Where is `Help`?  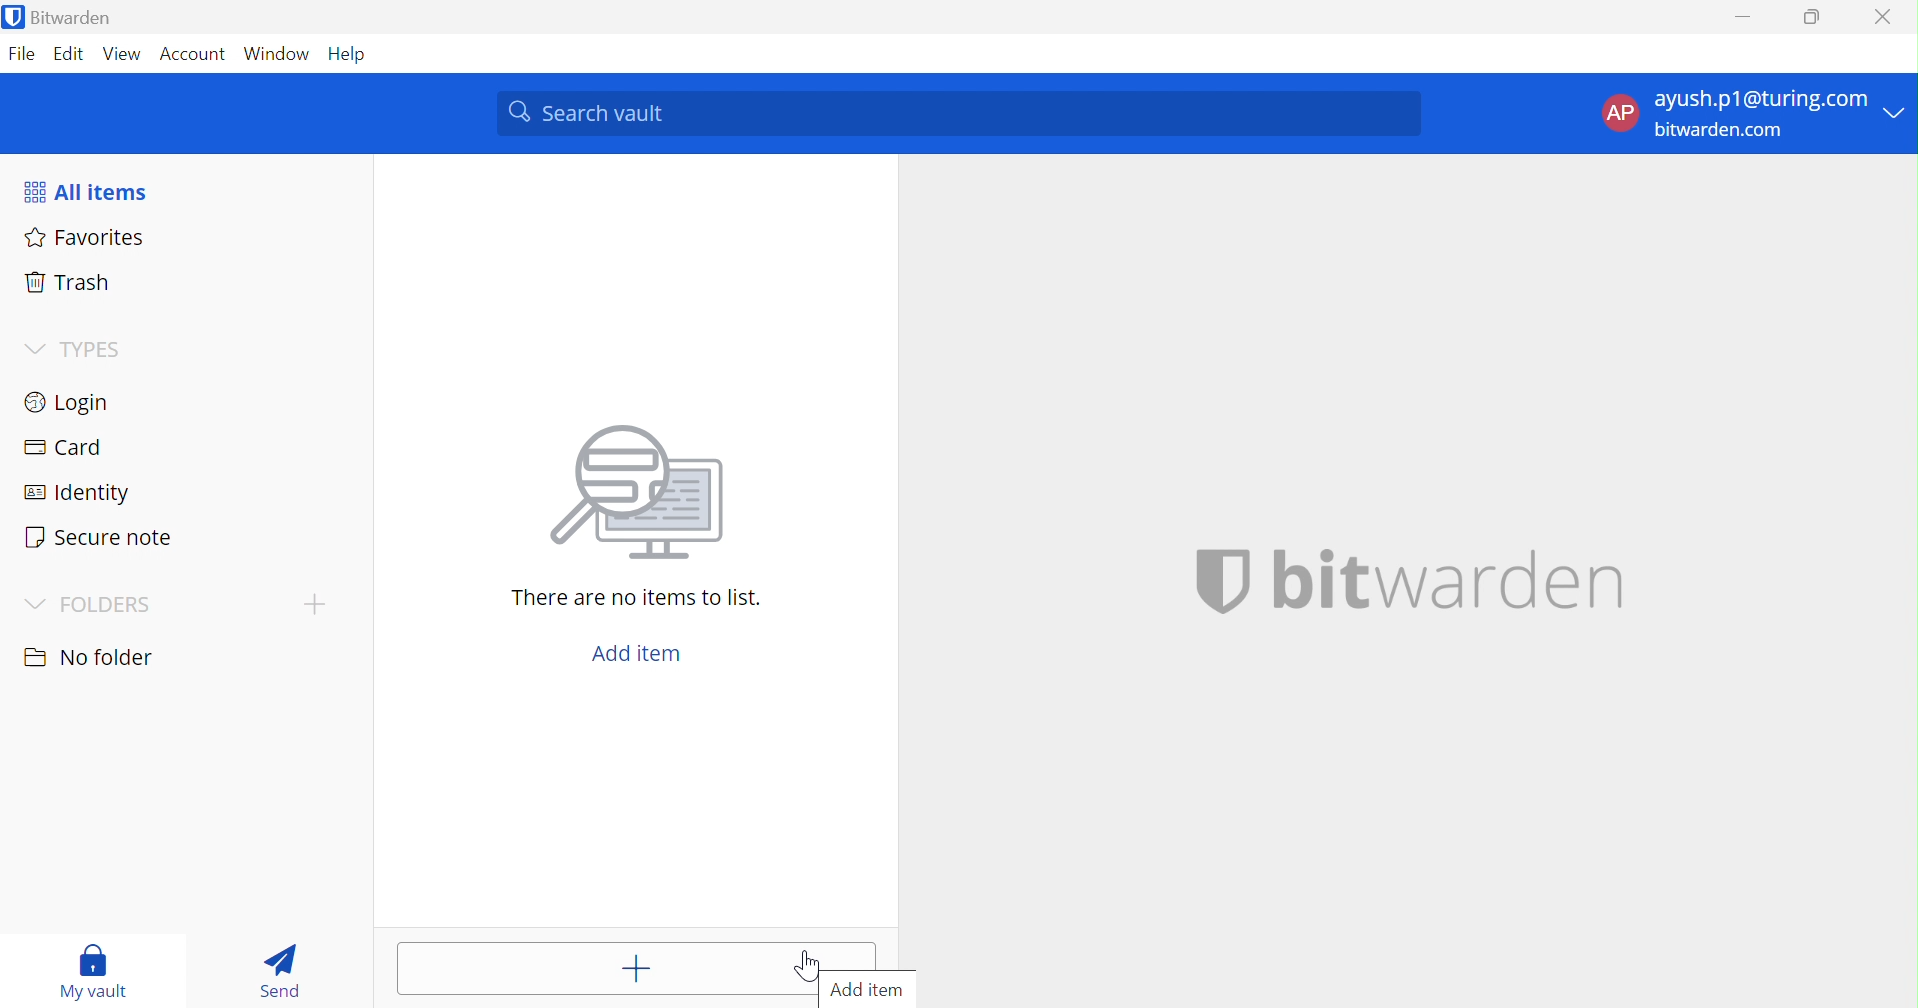 Help is located at coordinates (353, 54).